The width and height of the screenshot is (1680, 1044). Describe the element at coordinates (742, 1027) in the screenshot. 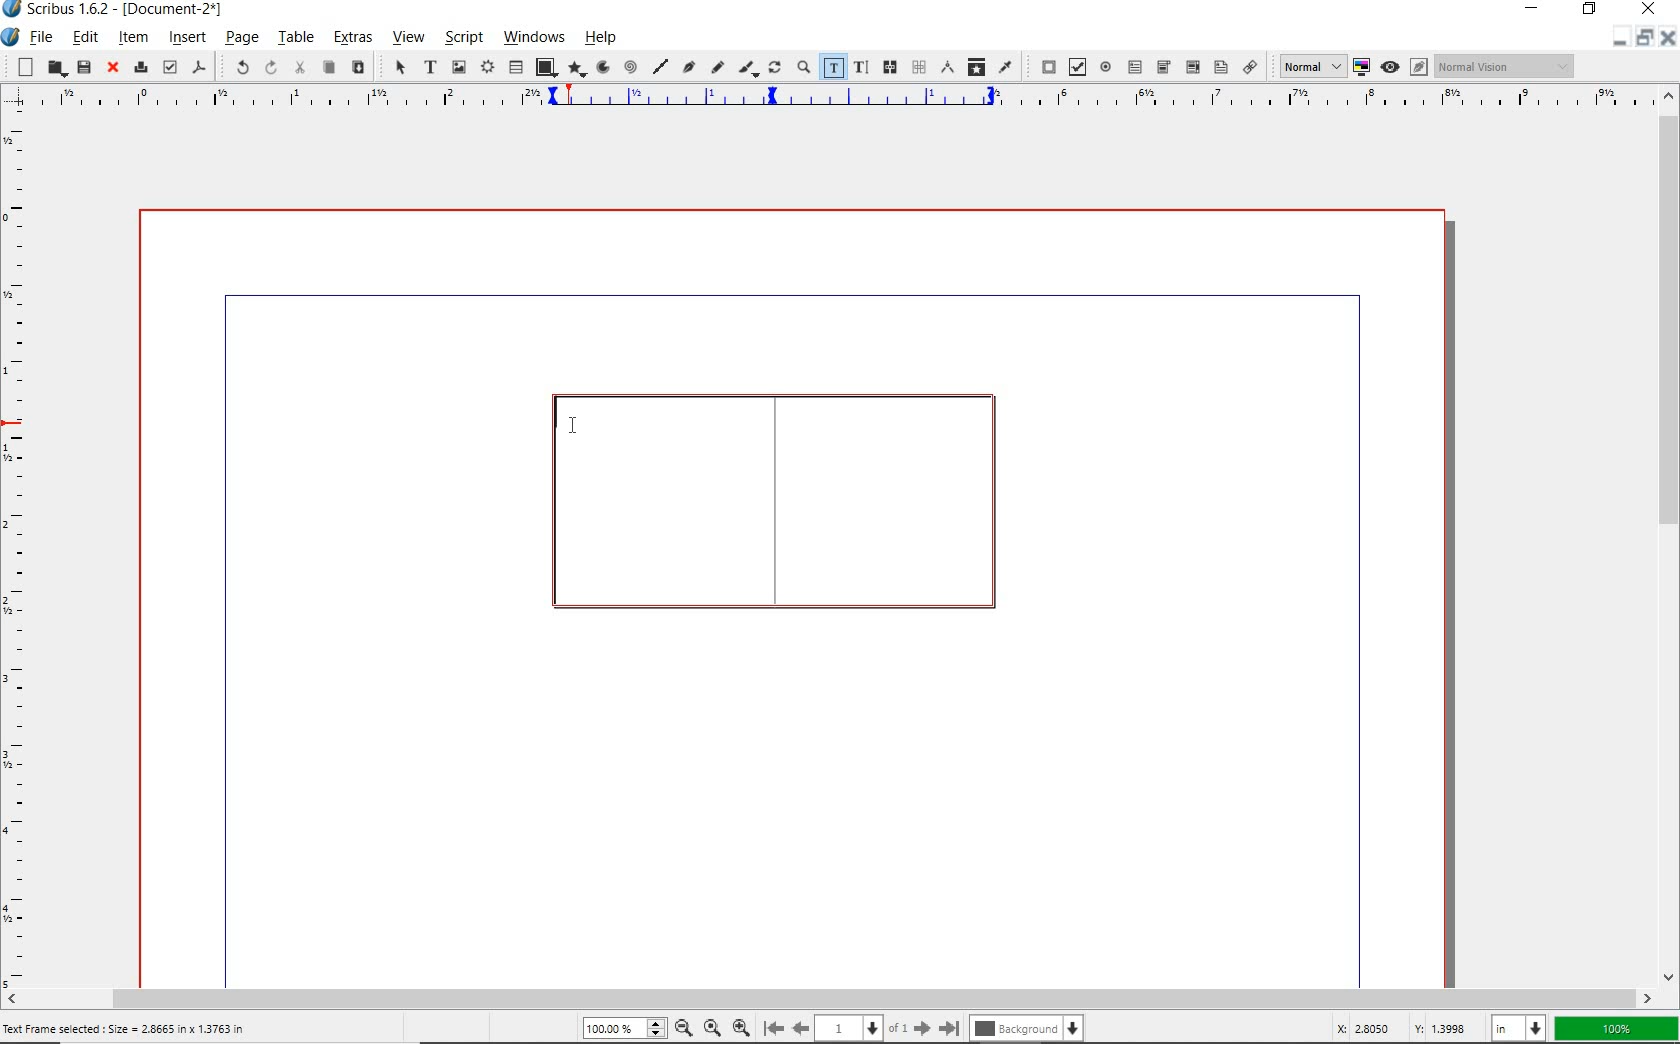

I see `zoom out` at that location.